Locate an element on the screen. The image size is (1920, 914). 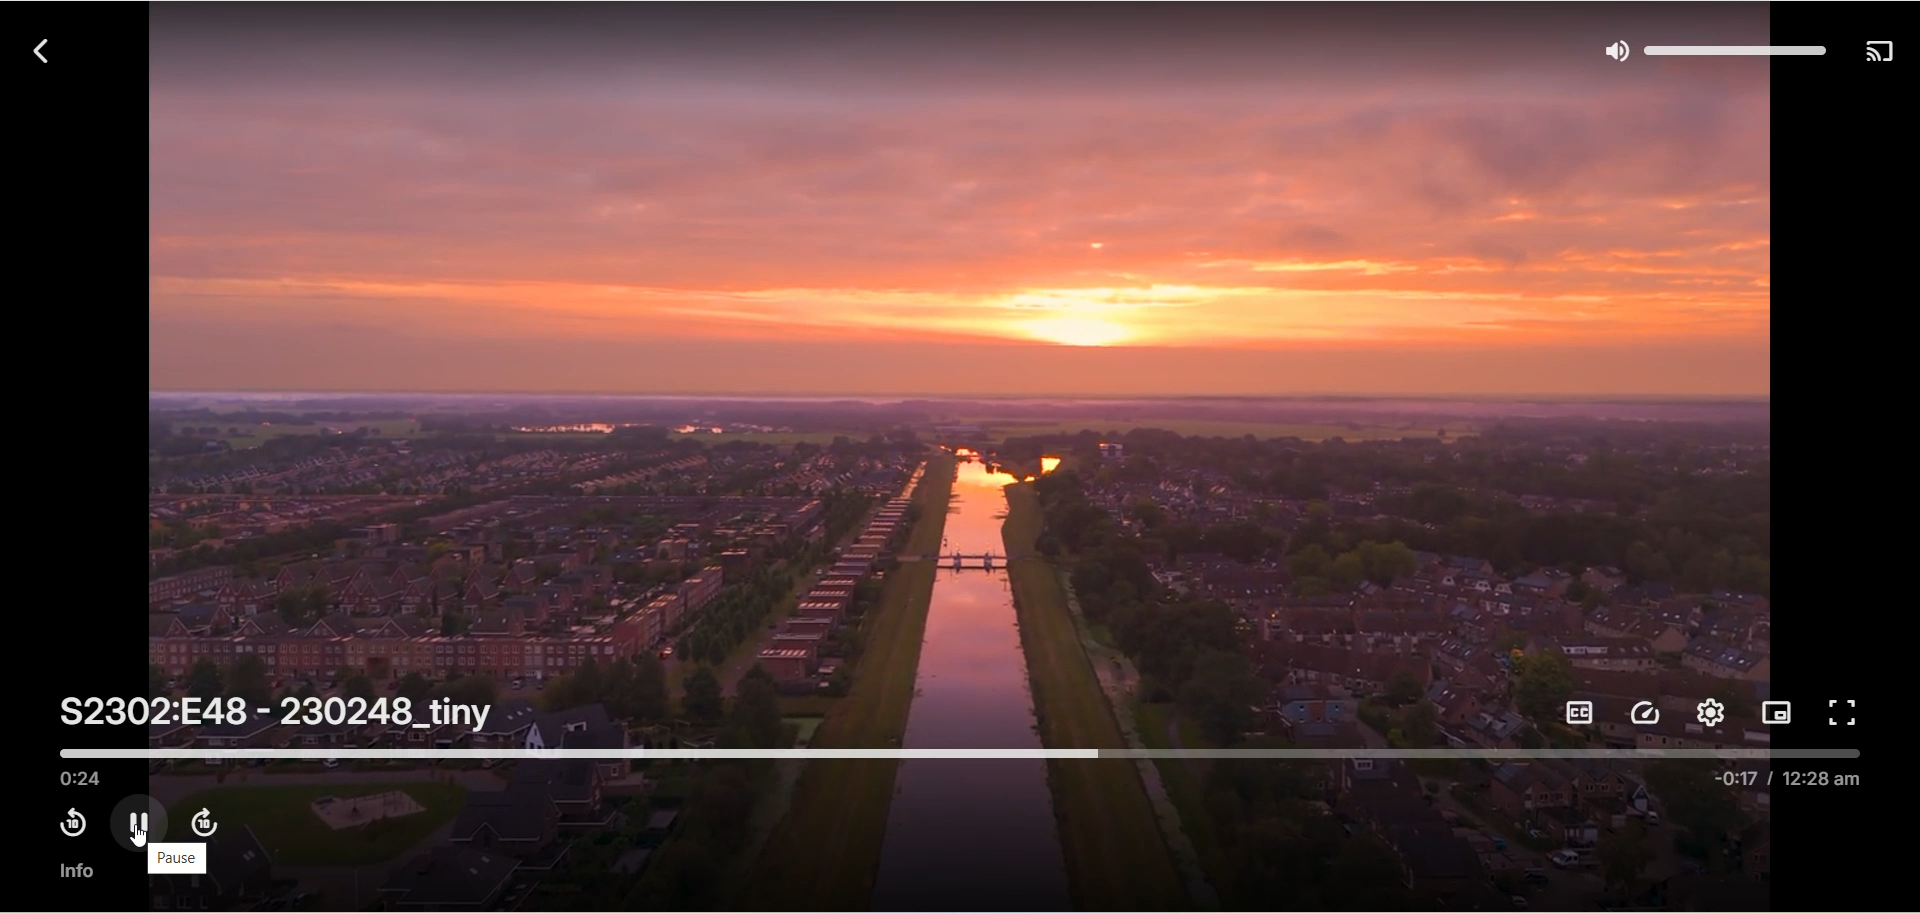
-0:17/12:28 am is located at coordinates (1791, 783).